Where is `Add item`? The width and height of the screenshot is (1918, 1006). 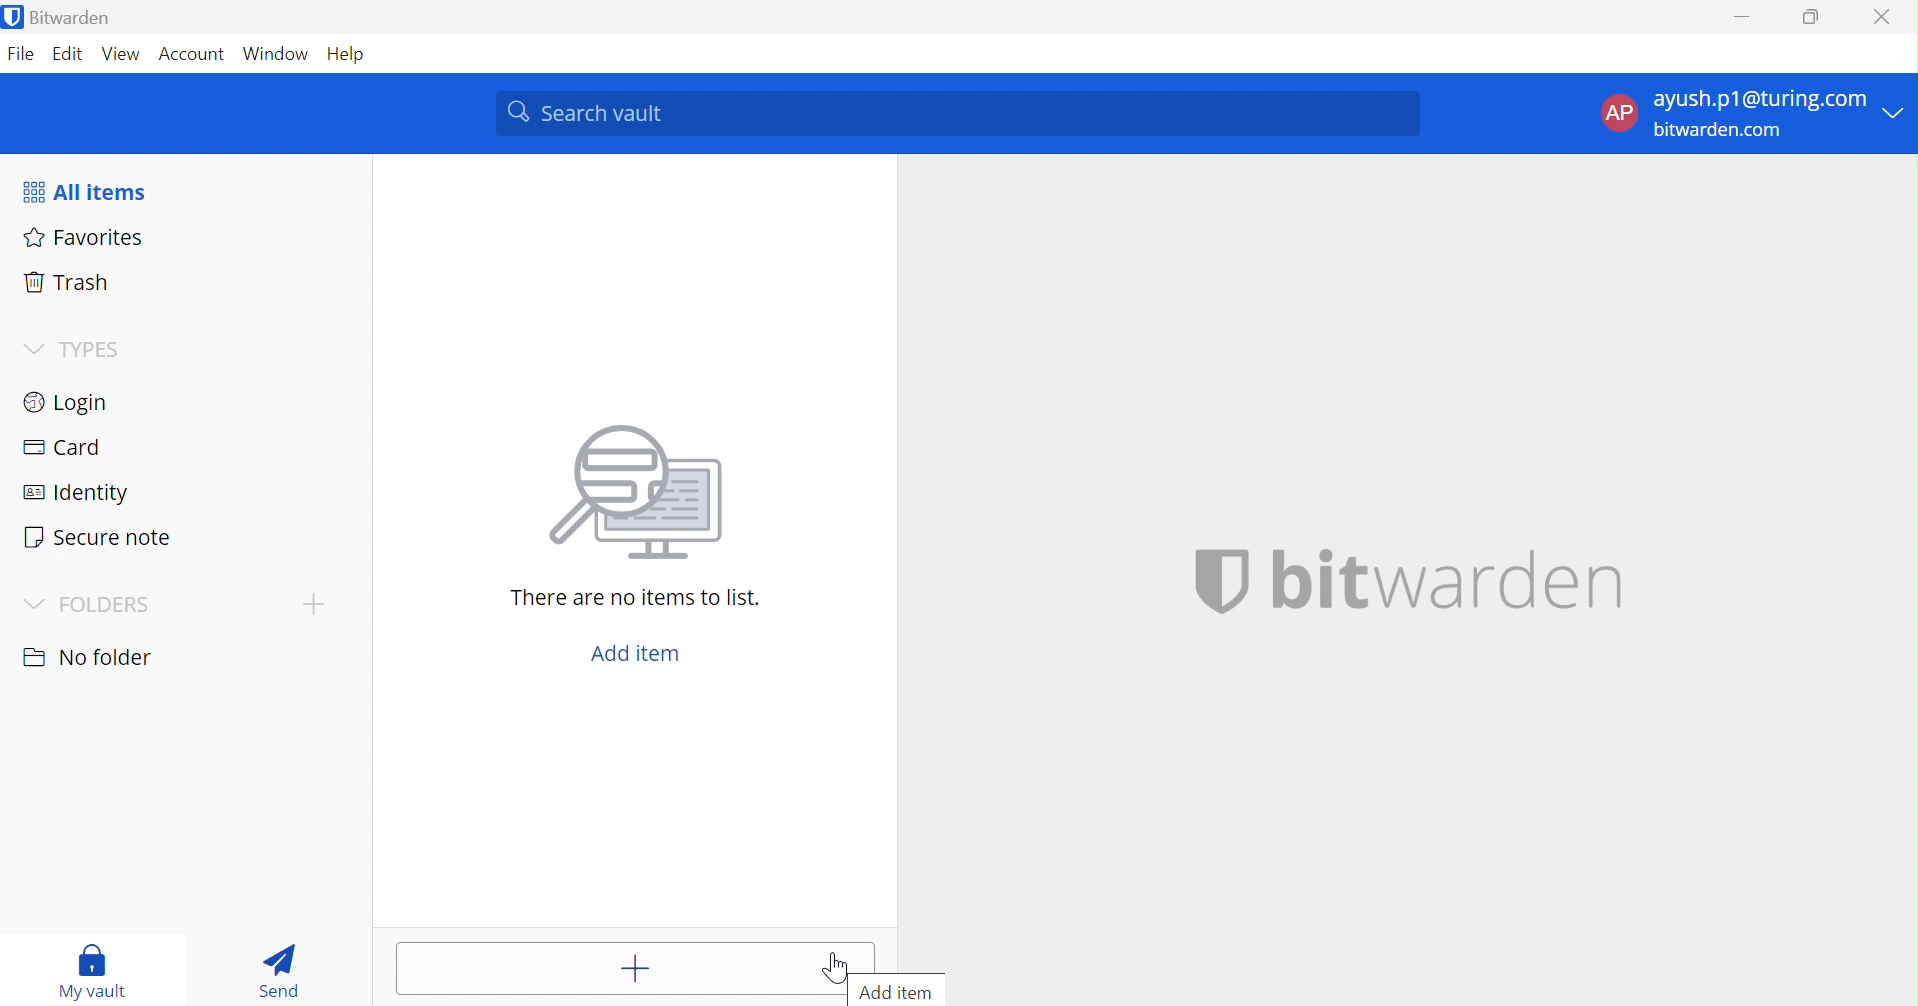 Add item is located at coordinates (600, 968).